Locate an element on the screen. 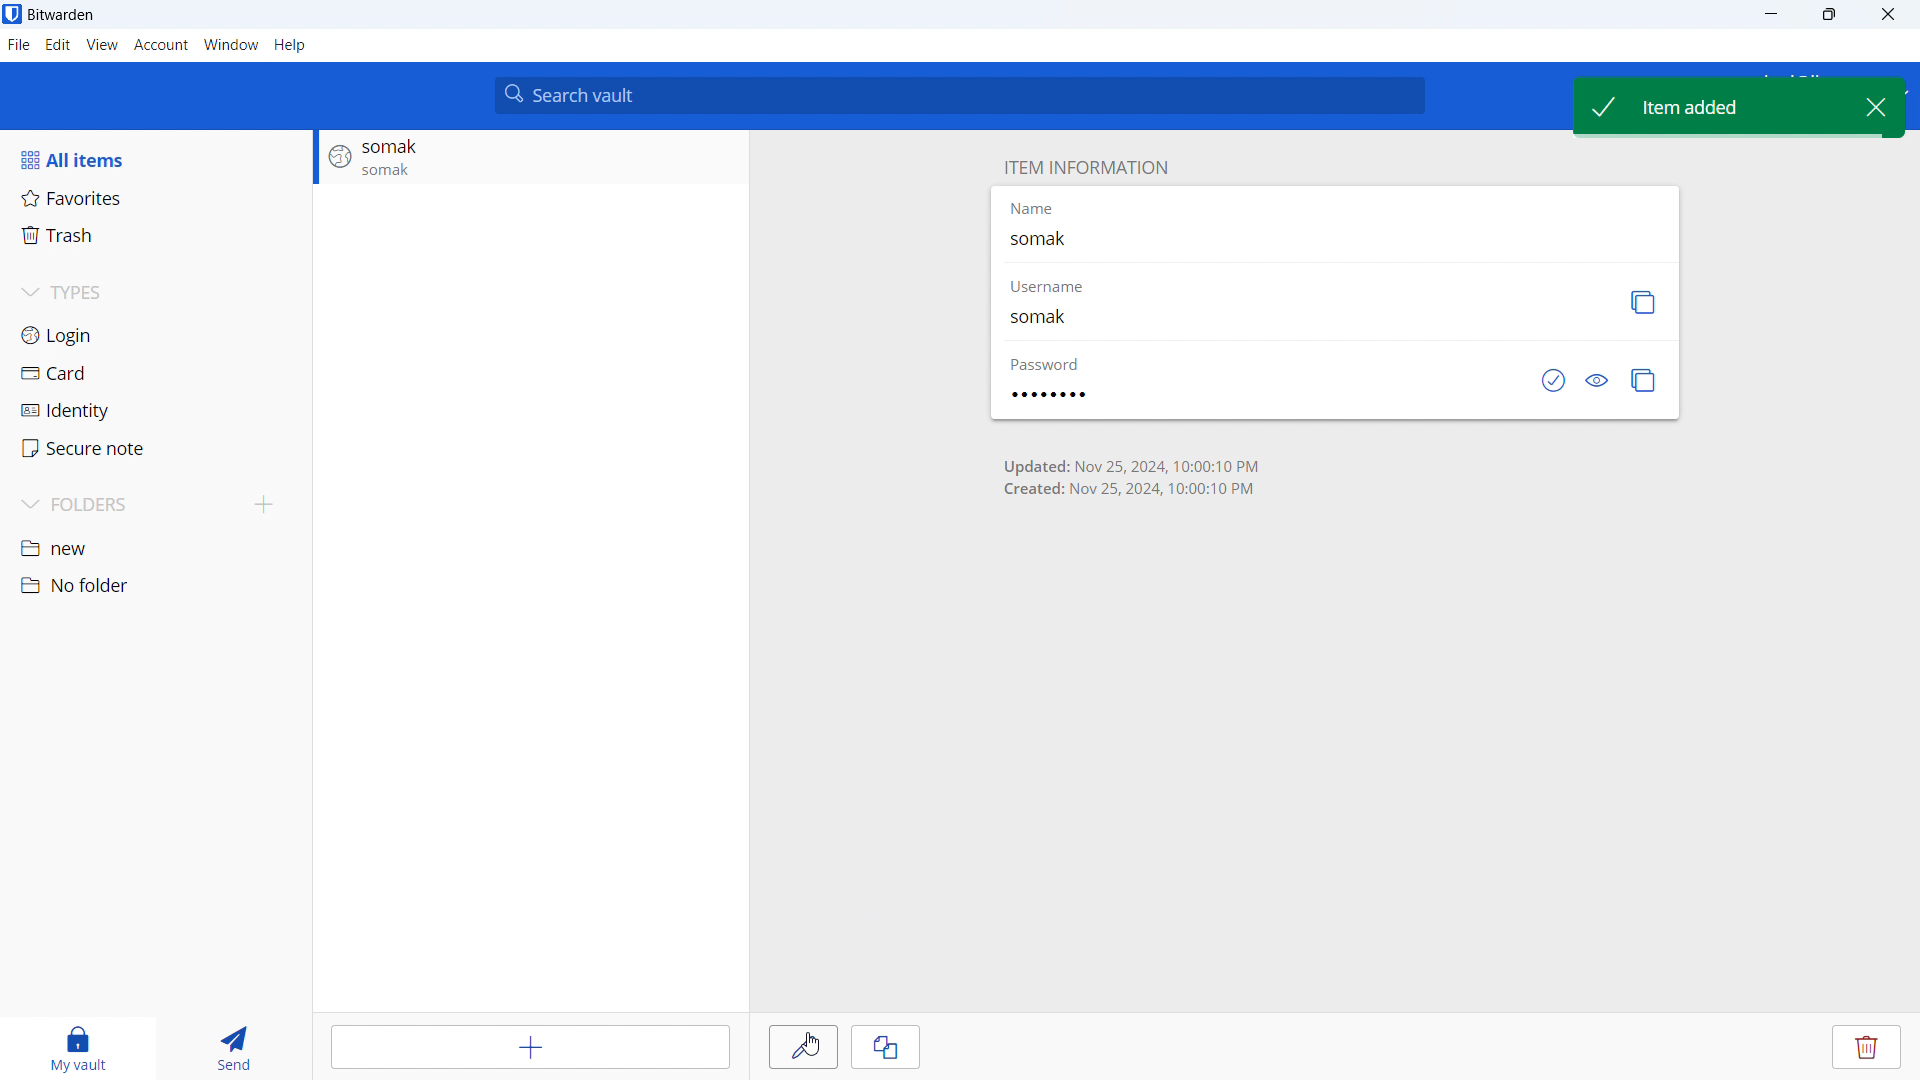 The height and width of the screenshot is (1080, 1920). maximize is located at coordinates (1828, 15).